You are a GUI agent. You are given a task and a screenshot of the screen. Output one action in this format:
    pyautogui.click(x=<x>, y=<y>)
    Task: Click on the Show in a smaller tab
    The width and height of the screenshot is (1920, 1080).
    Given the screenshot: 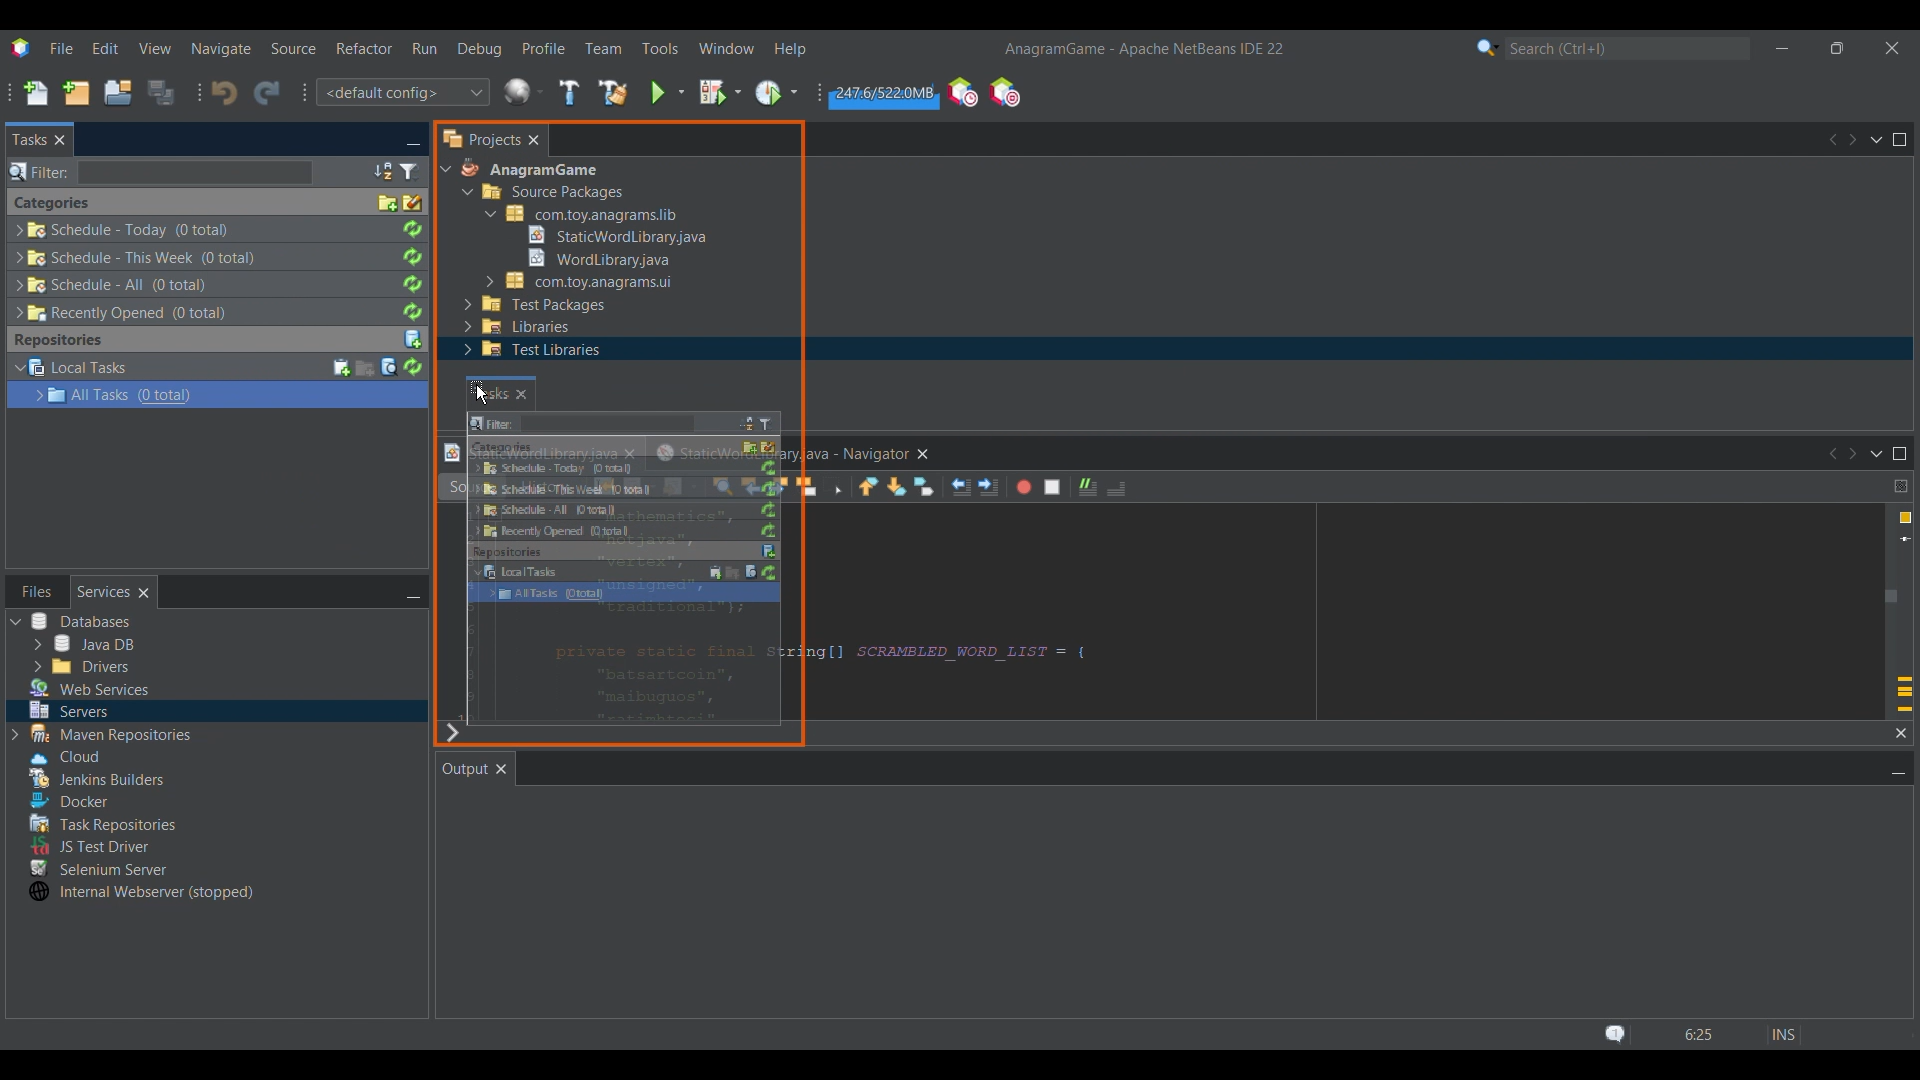 What is the action you would take?
    pyautogui.click(x=1837, y=48)
    